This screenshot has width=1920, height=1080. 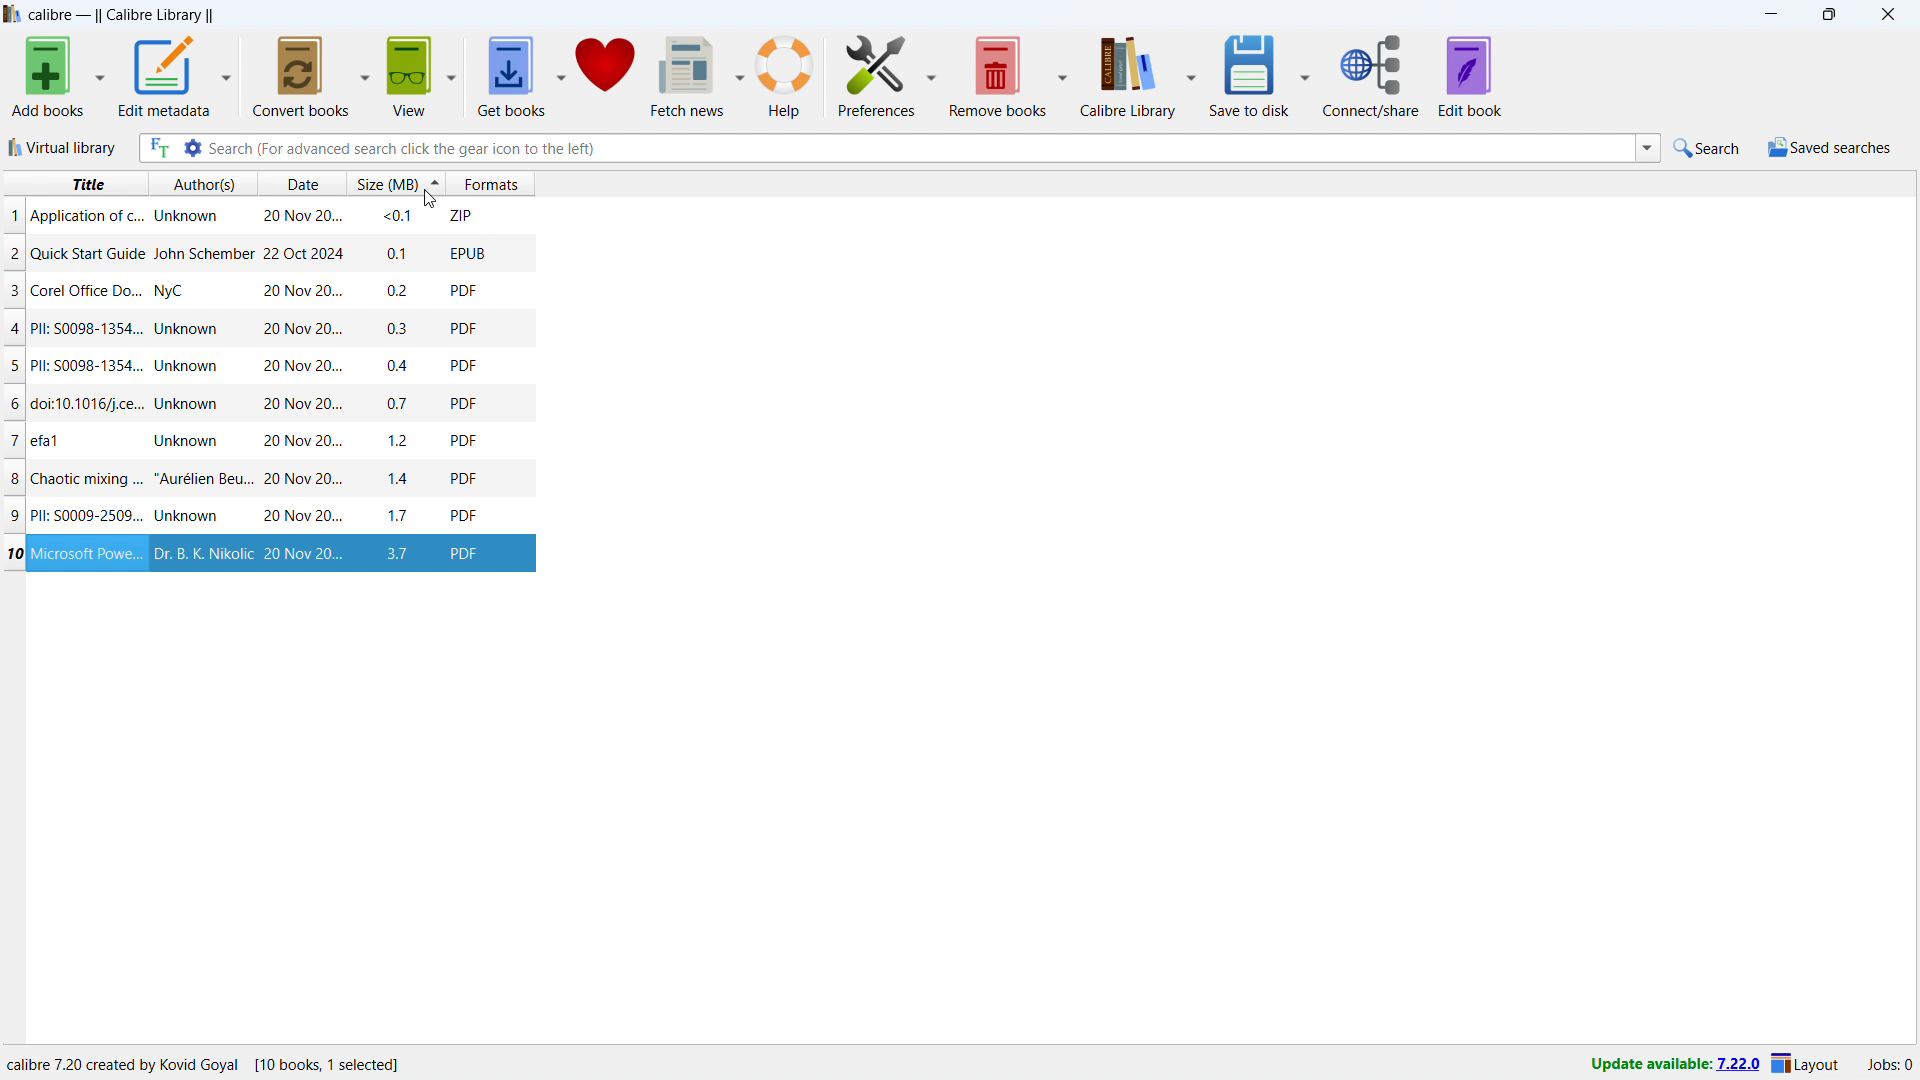 I want to click on date, so click(x=302, y=292).